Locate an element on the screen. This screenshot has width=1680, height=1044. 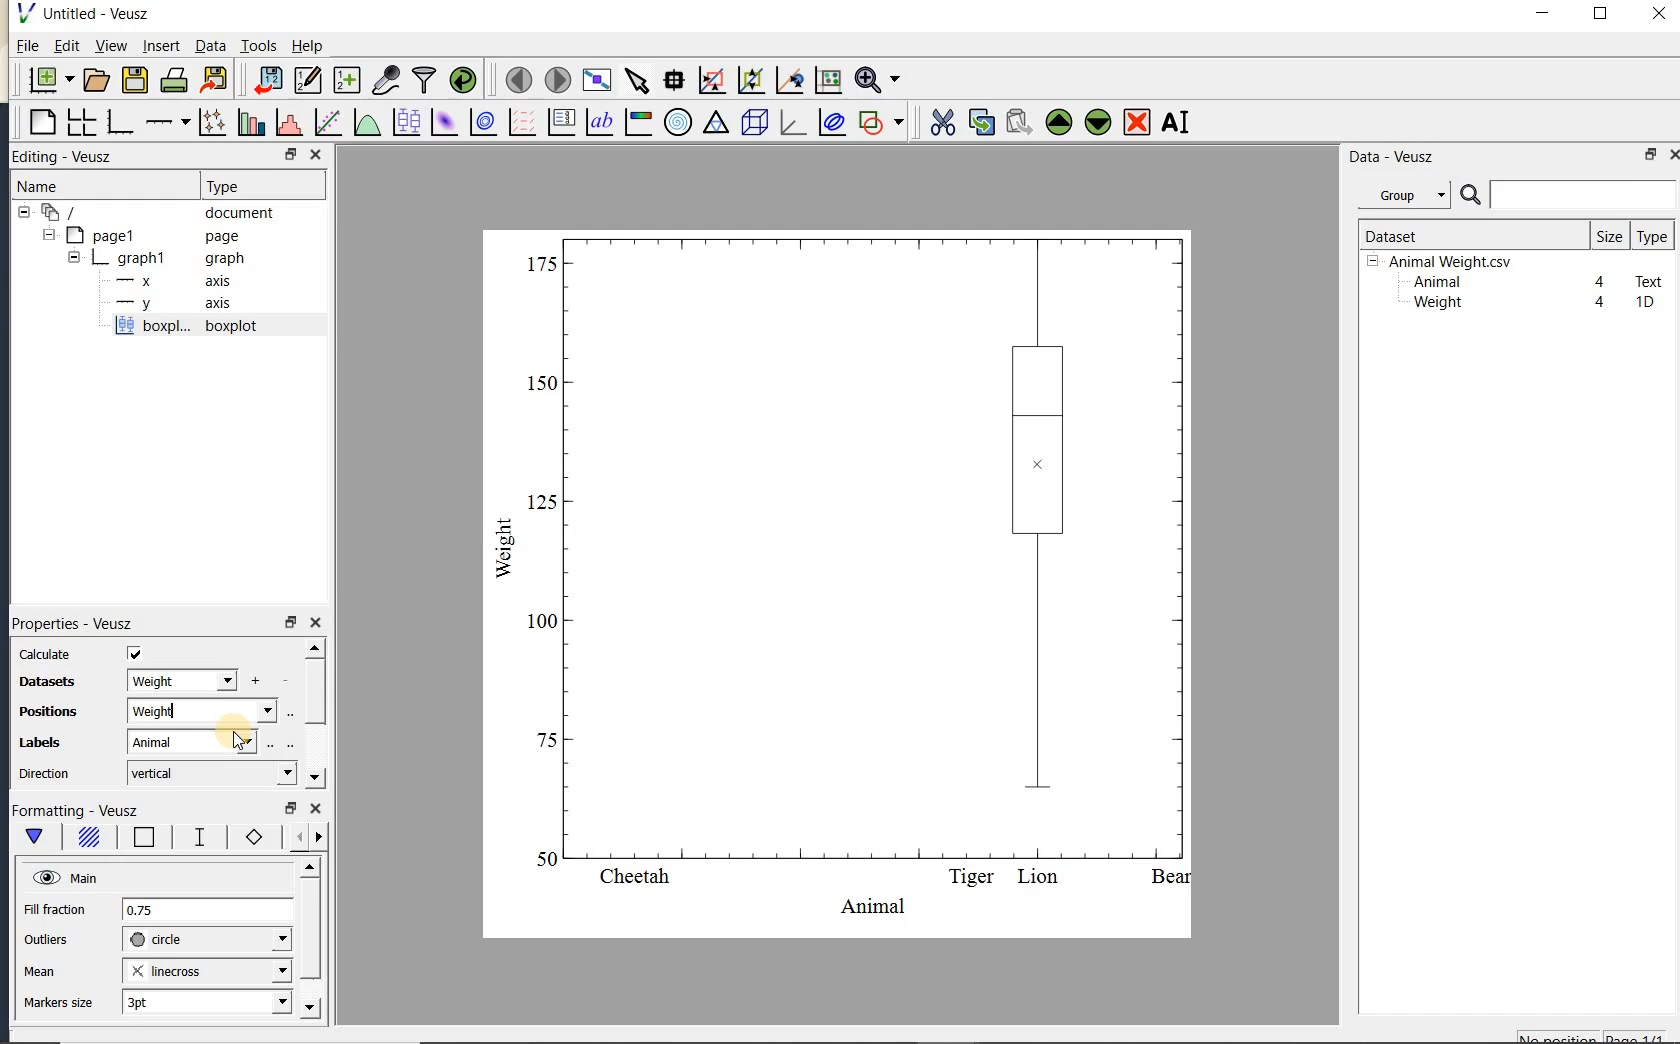
box fill is located at coordinates (86, 838).